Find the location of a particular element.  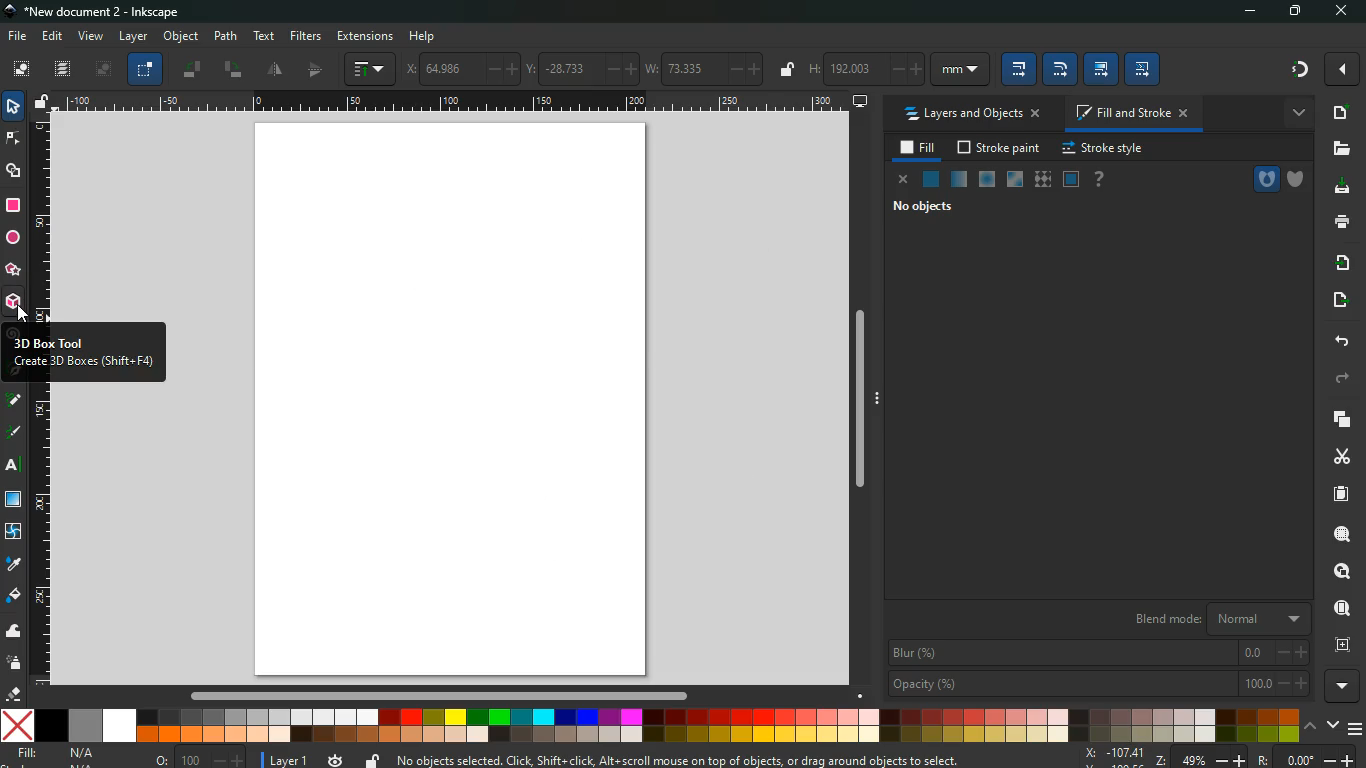

hole is located at coordinates (1265, 179).